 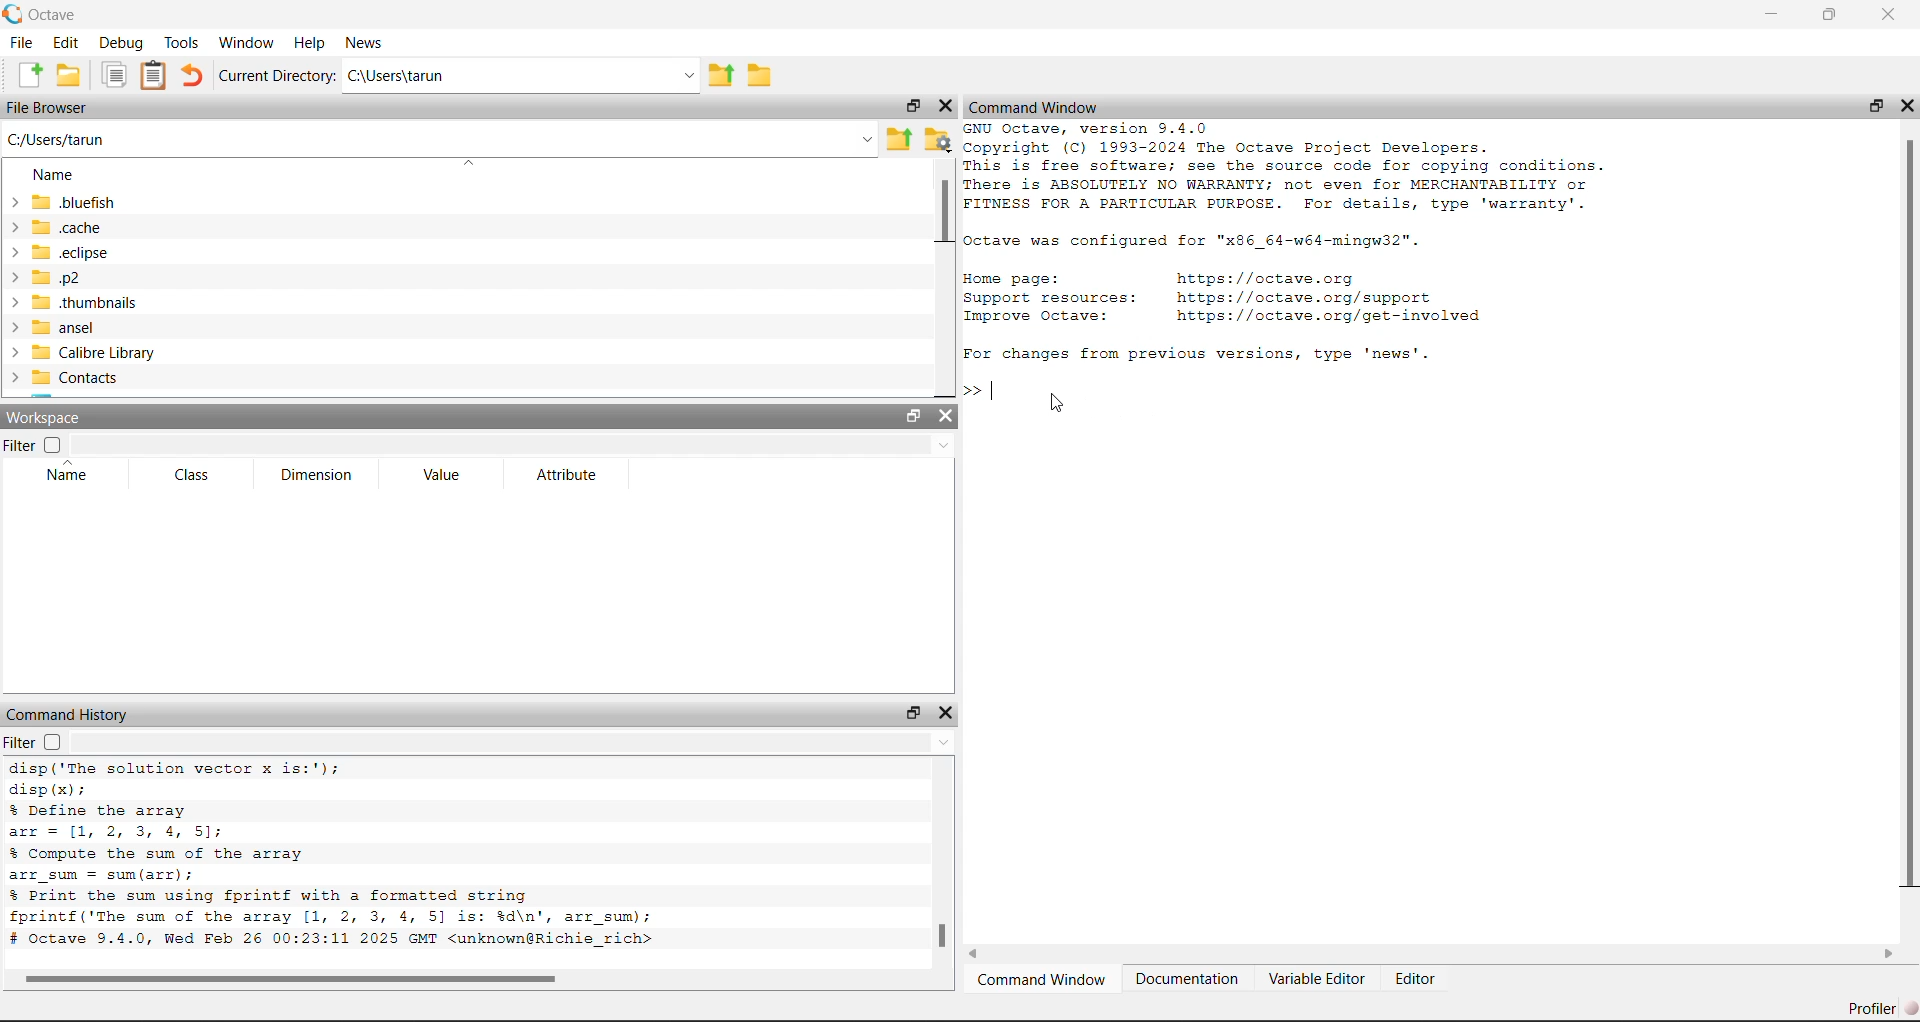 What do you see at coordinates (1839, 14) in the screenshot?
I see `Maximize` at bounding box center [1839, 14].